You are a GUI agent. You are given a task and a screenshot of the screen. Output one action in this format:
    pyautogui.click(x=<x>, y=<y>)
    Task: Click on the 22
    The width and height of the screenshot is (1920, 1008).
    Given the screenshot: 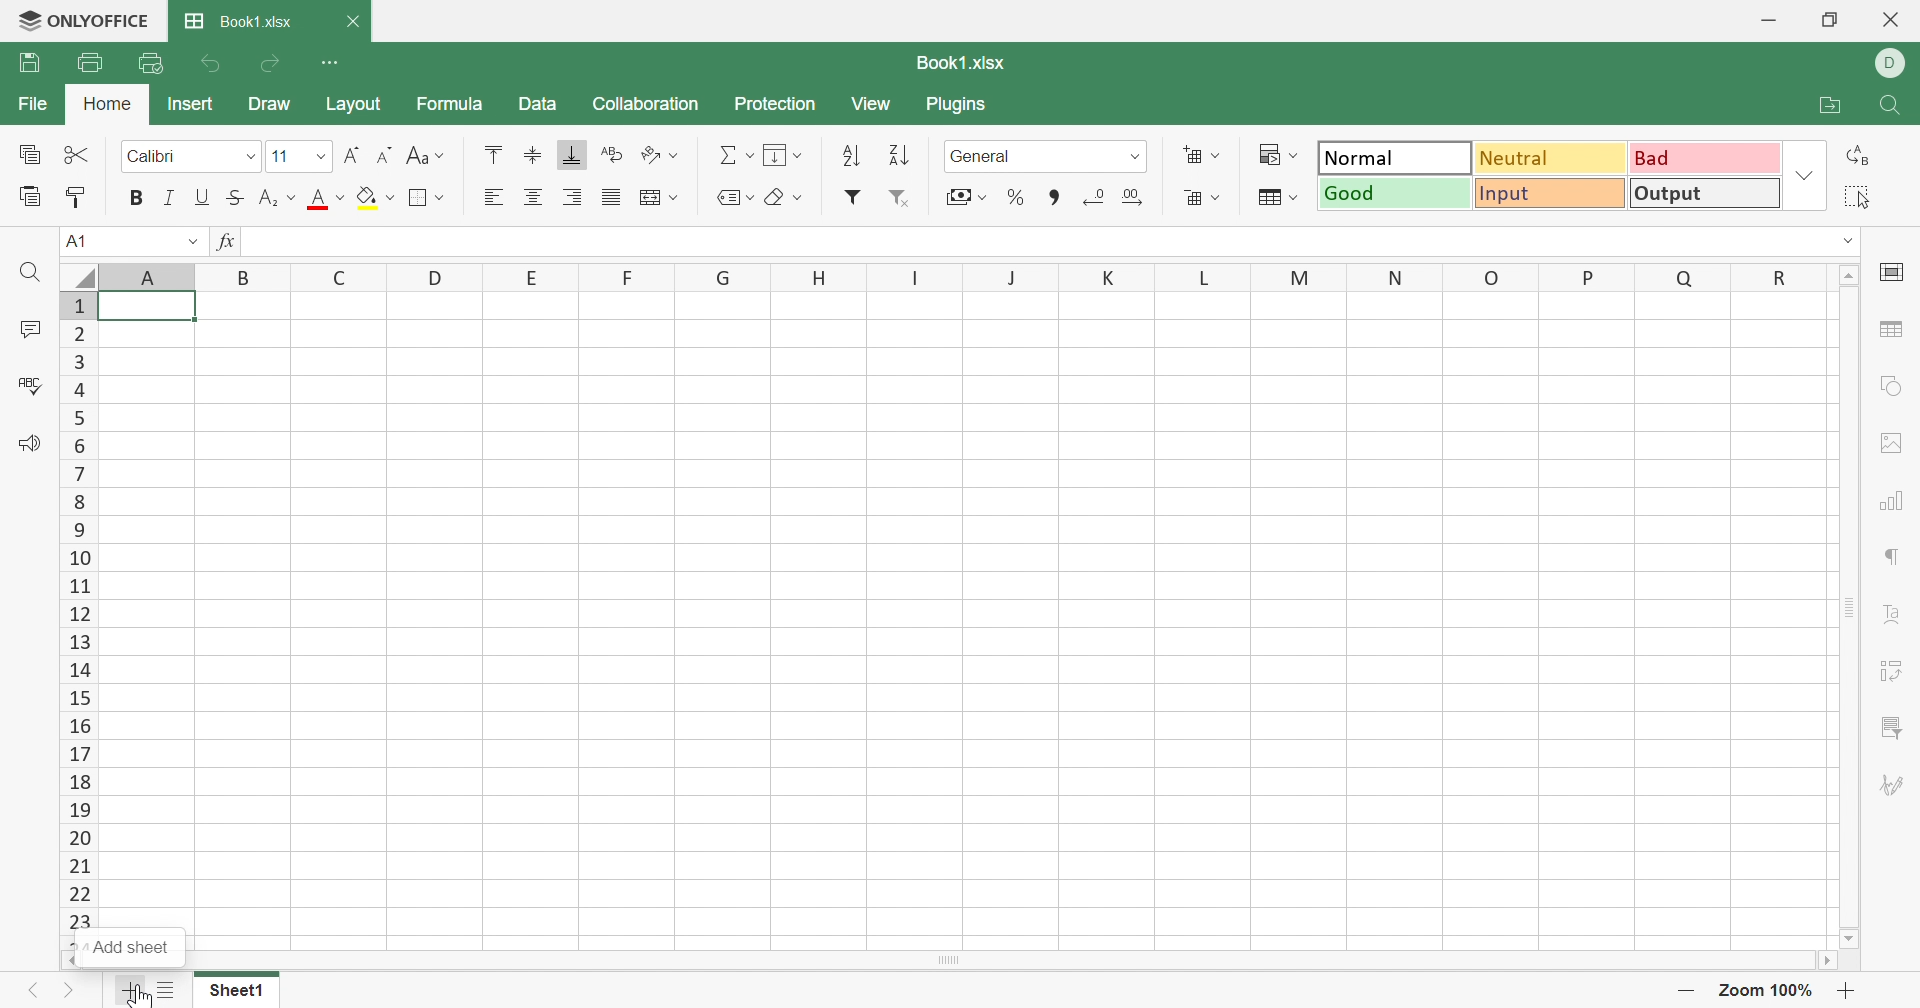 What is the action you would take?
    pyautogui.click(x=77, y=893)
    